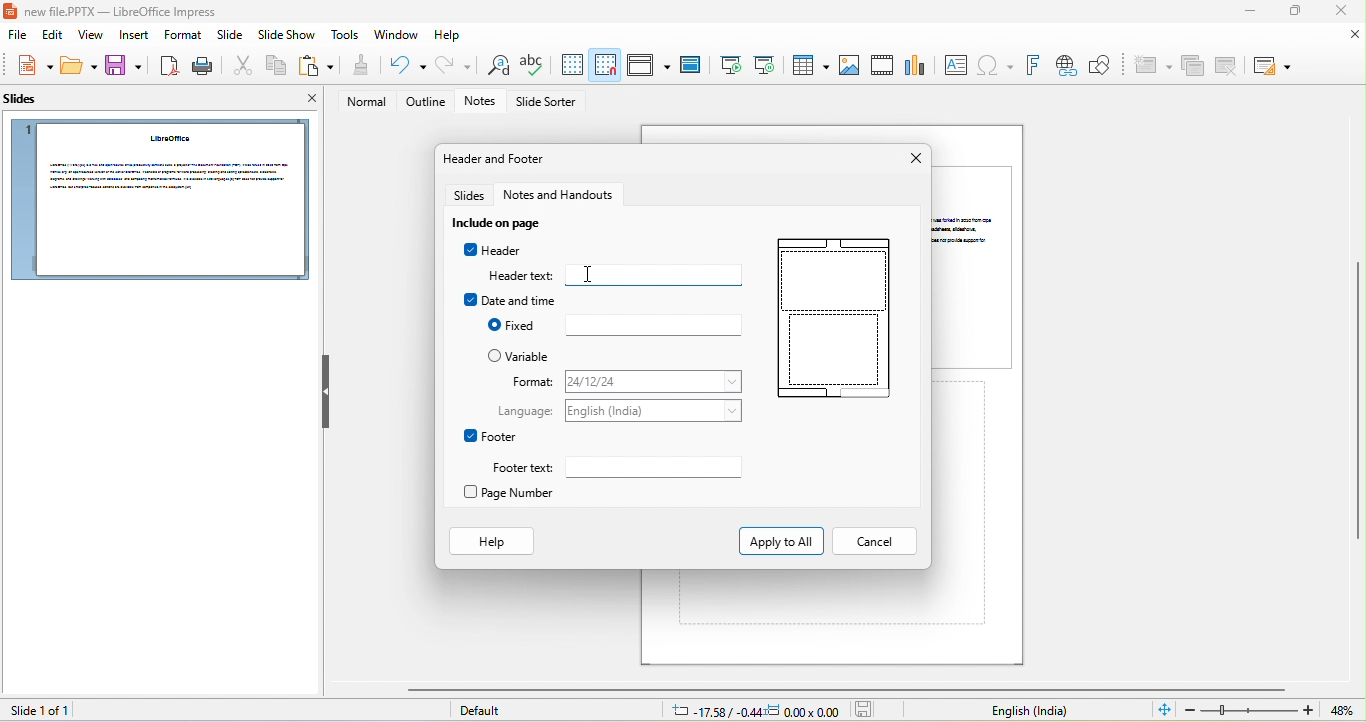 This screenshot has height=722, width=1366. Describe the element at coordinates (648, 65) in the screenshot. I see `display view` at that location.